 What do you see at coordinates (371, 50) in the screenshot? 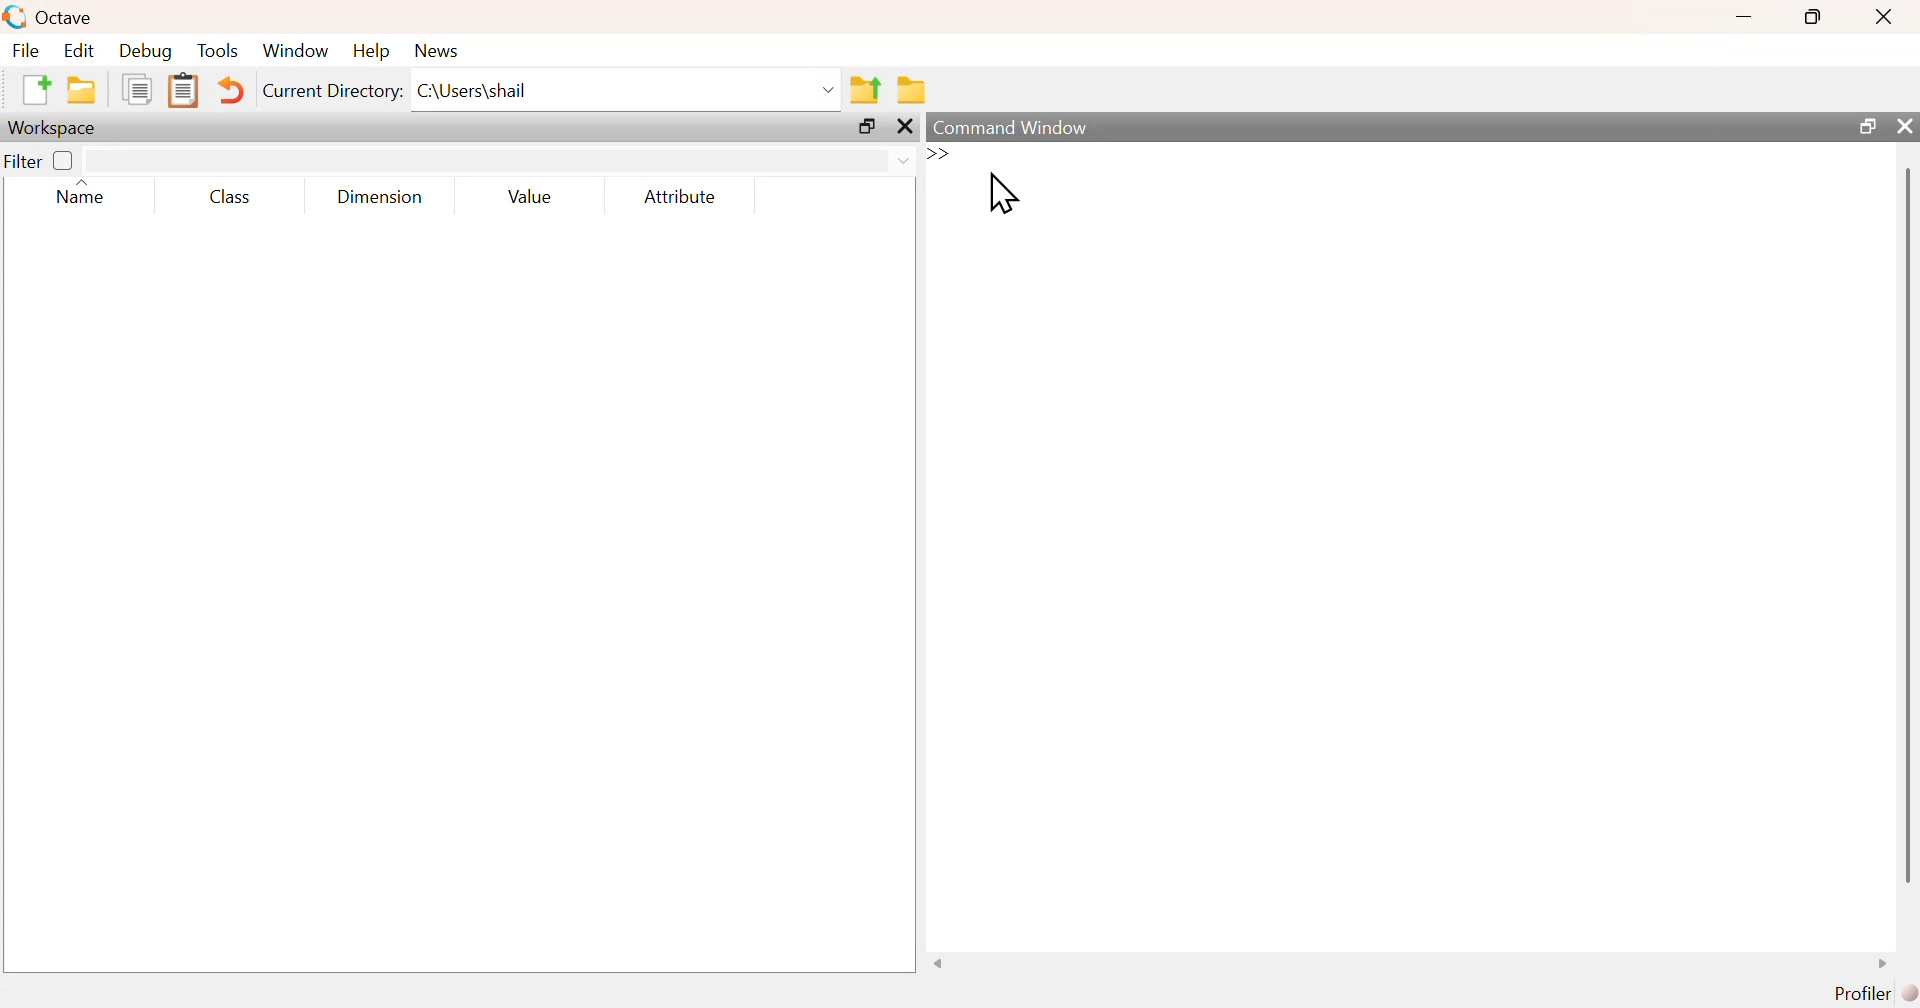
I see `Help` at bounding box center [371, 50].